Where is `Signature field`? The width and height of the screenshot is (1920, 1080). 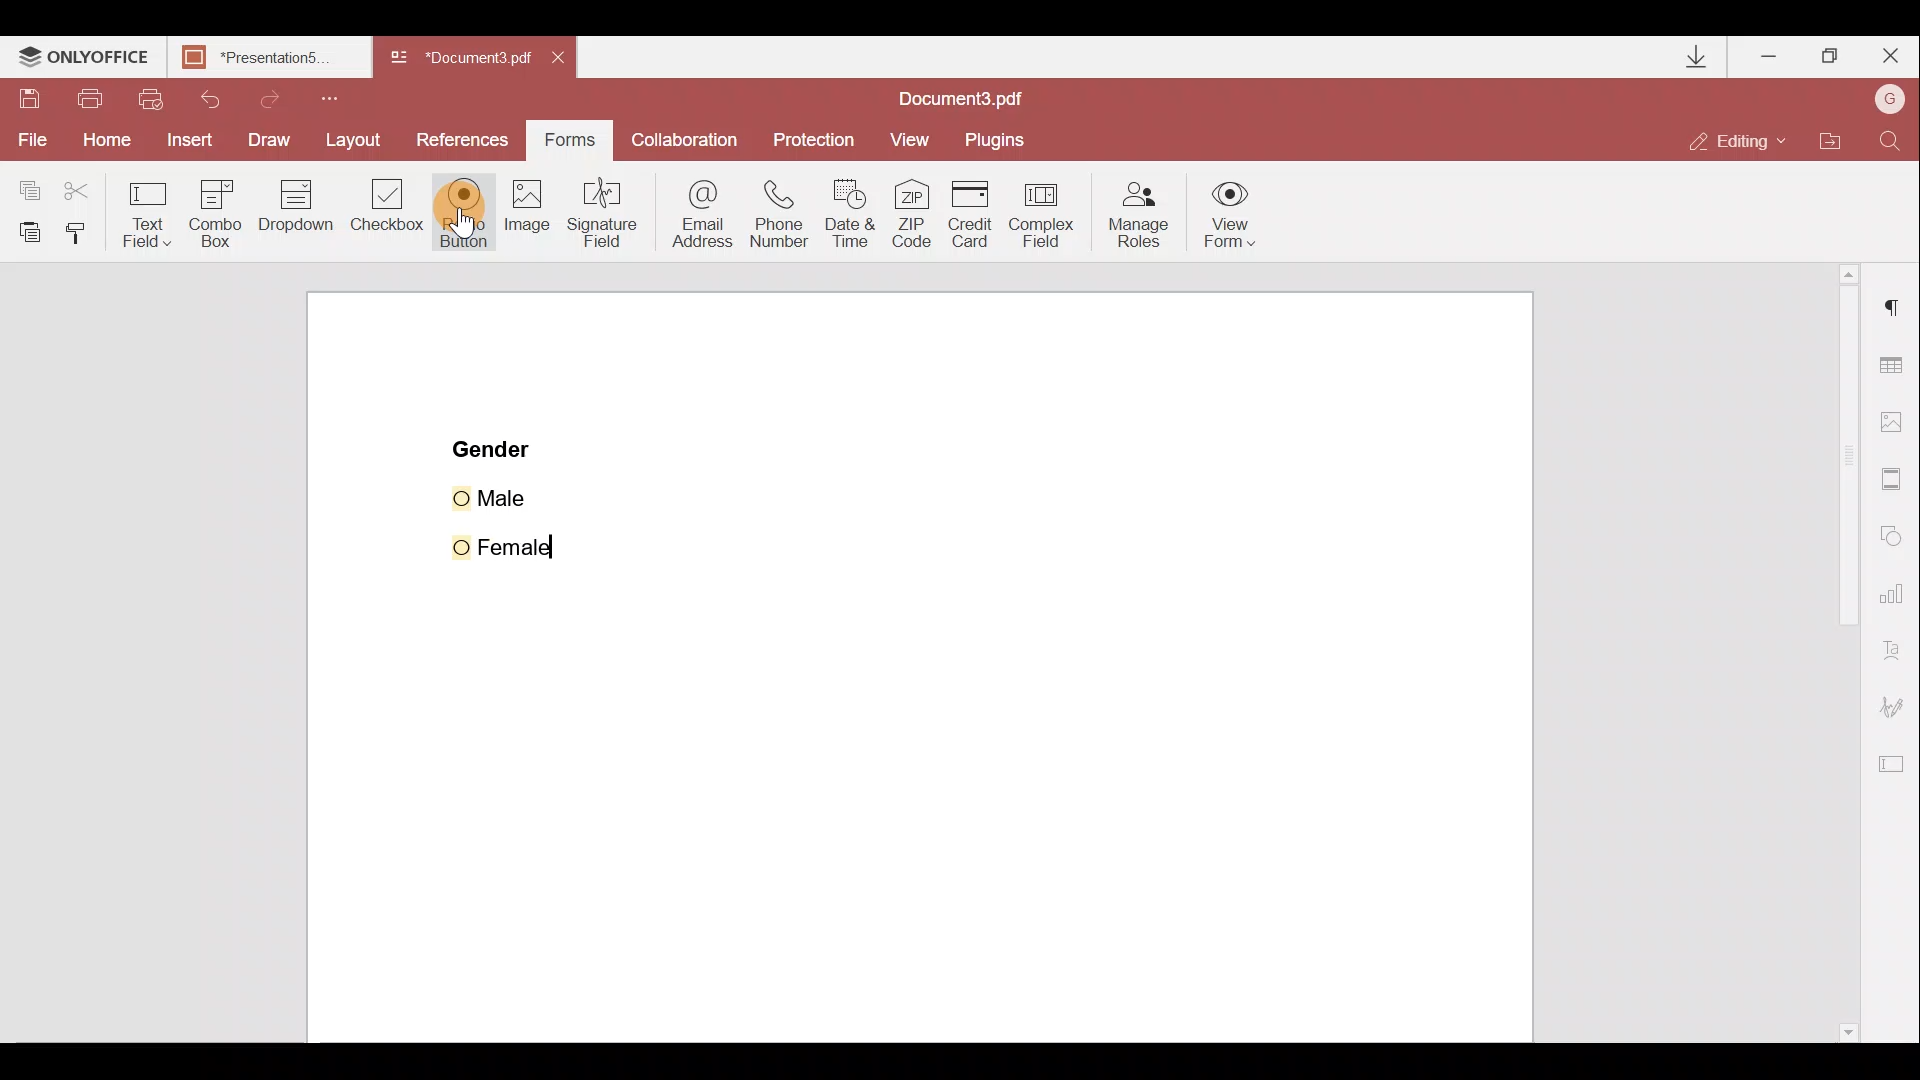 Signature field is located at coordinates (608, 222).